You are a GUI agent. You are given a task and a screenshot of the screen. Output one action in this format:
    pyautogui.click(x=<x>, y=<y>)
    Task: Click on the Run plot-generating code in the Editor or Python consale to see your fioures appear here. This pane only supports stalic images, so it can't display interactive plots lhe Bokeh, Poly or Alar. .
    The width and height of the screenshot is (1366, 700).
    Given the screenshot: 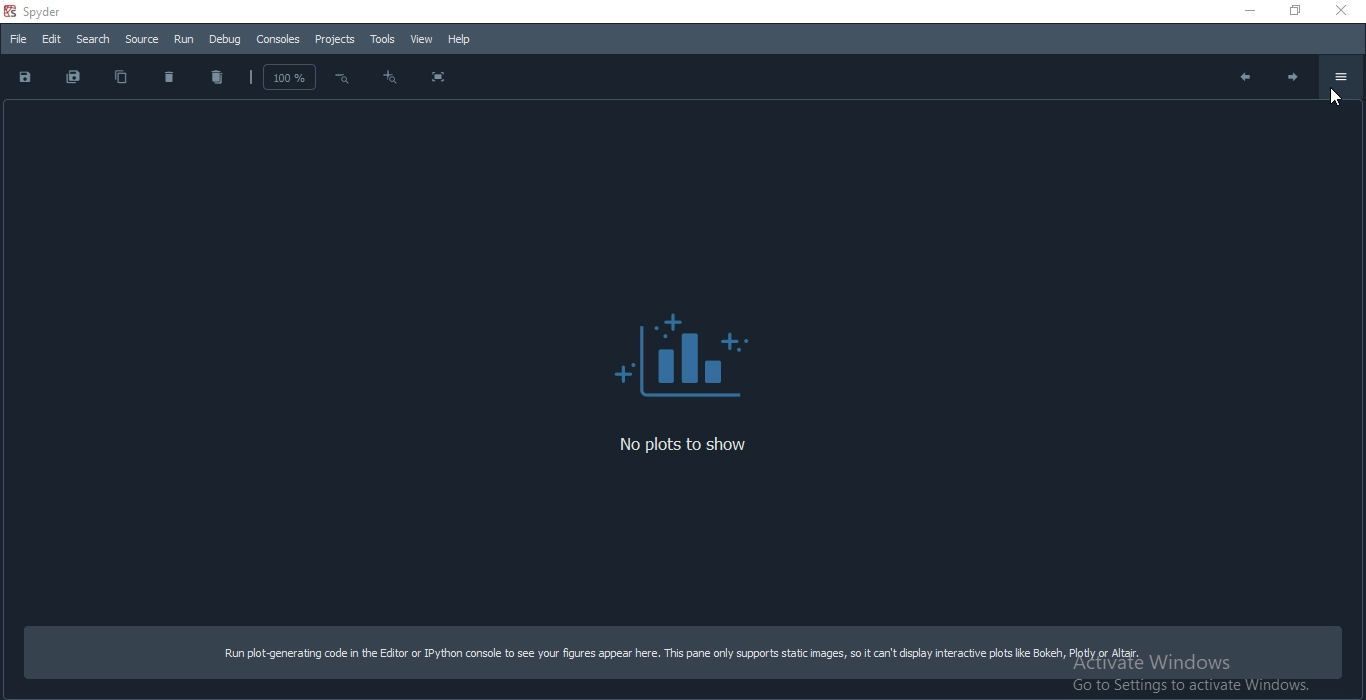 What is the action you would take?
    pyautogui.click(x=680, y=650)
    